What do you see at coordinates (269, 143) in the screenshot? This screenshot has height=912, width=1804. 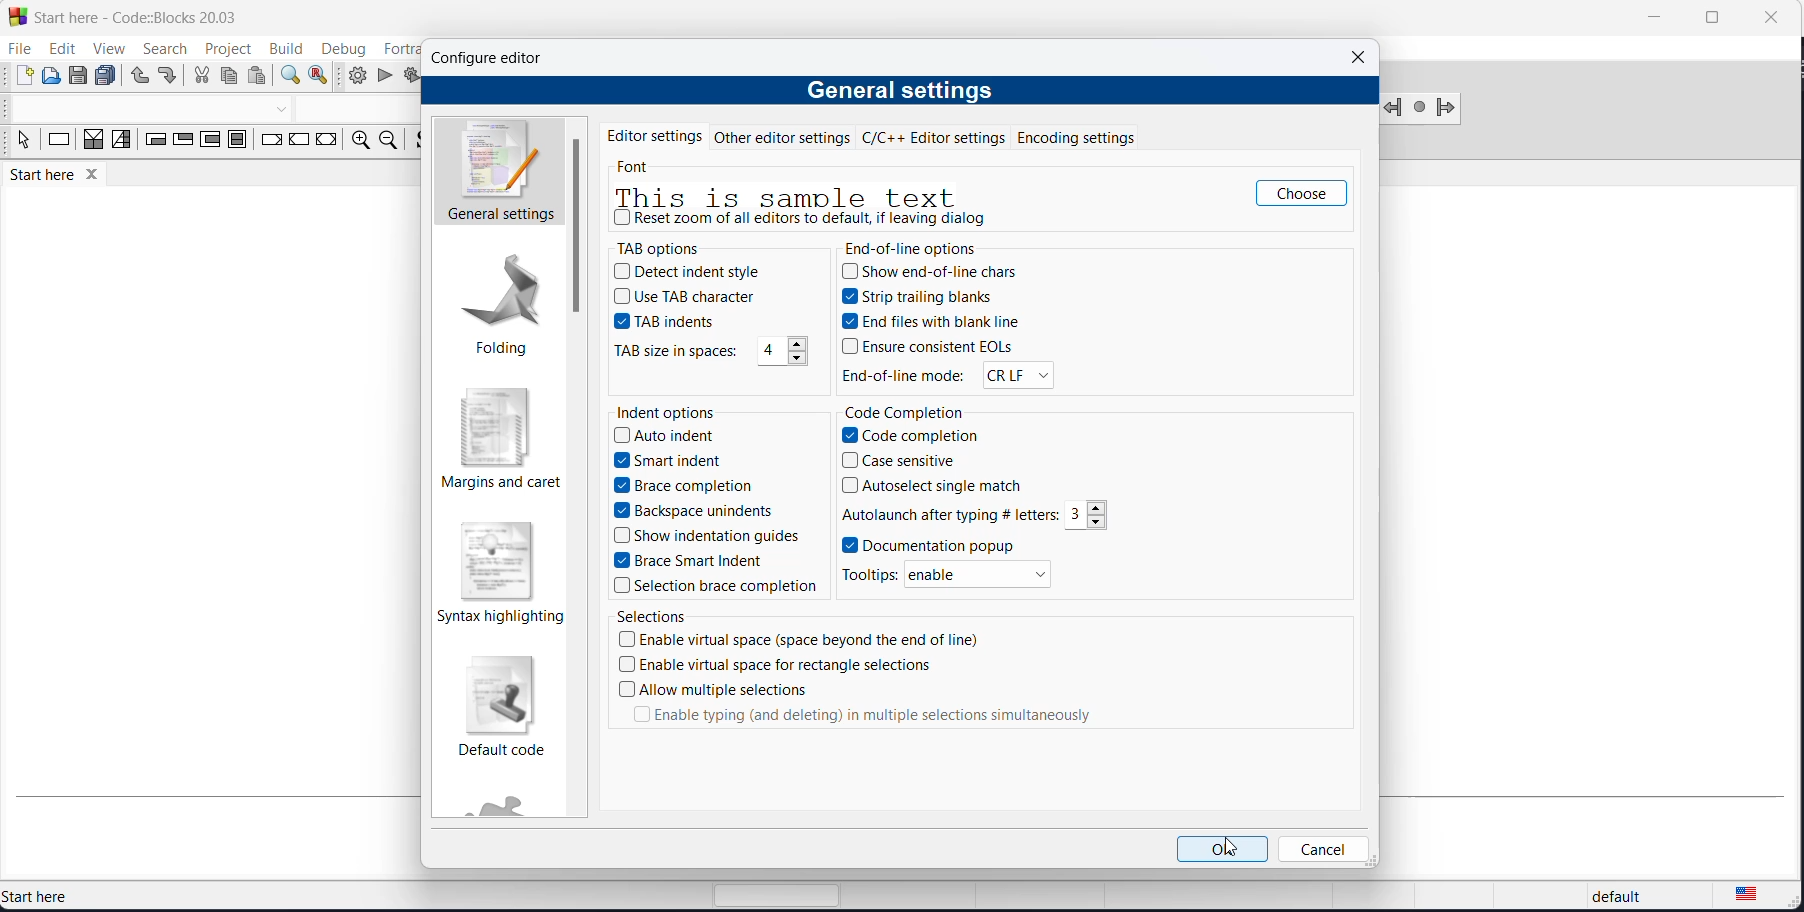 I see `break instruction` at bounding box center [269, 143].